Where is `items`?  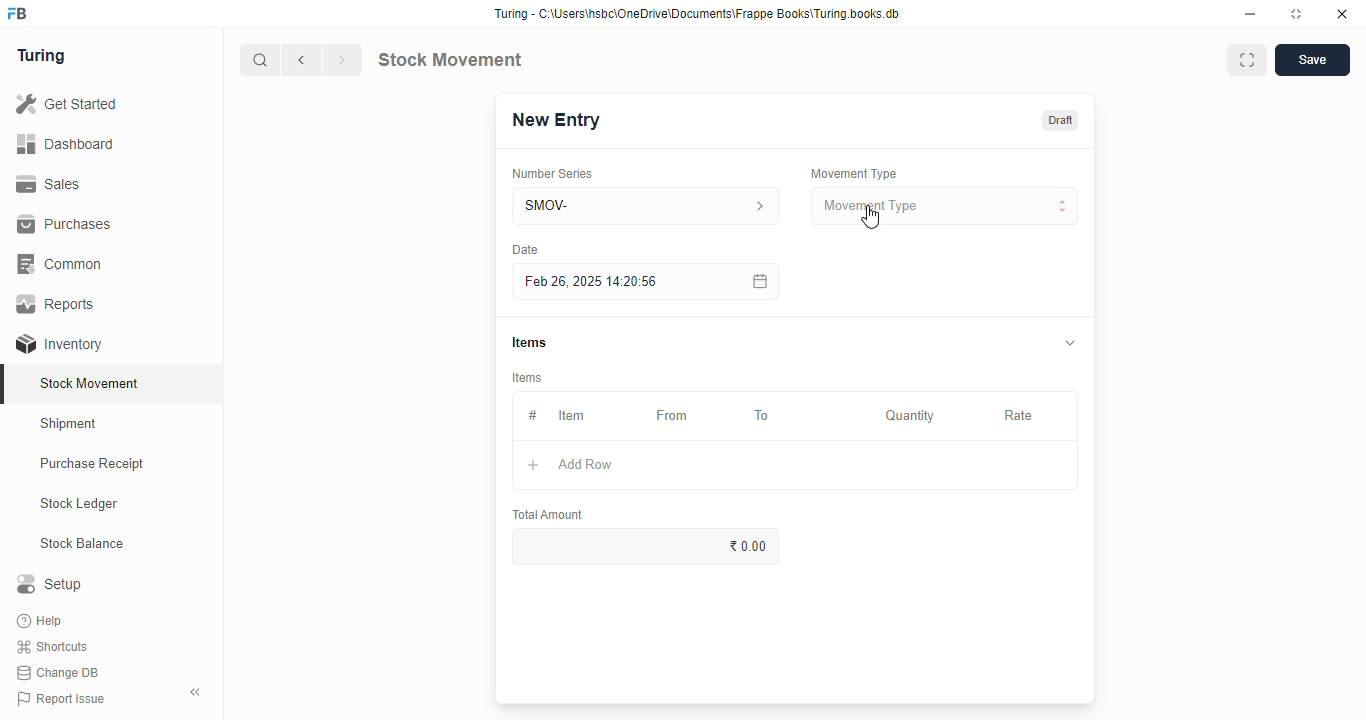 items is located at coordinates (528, 378).